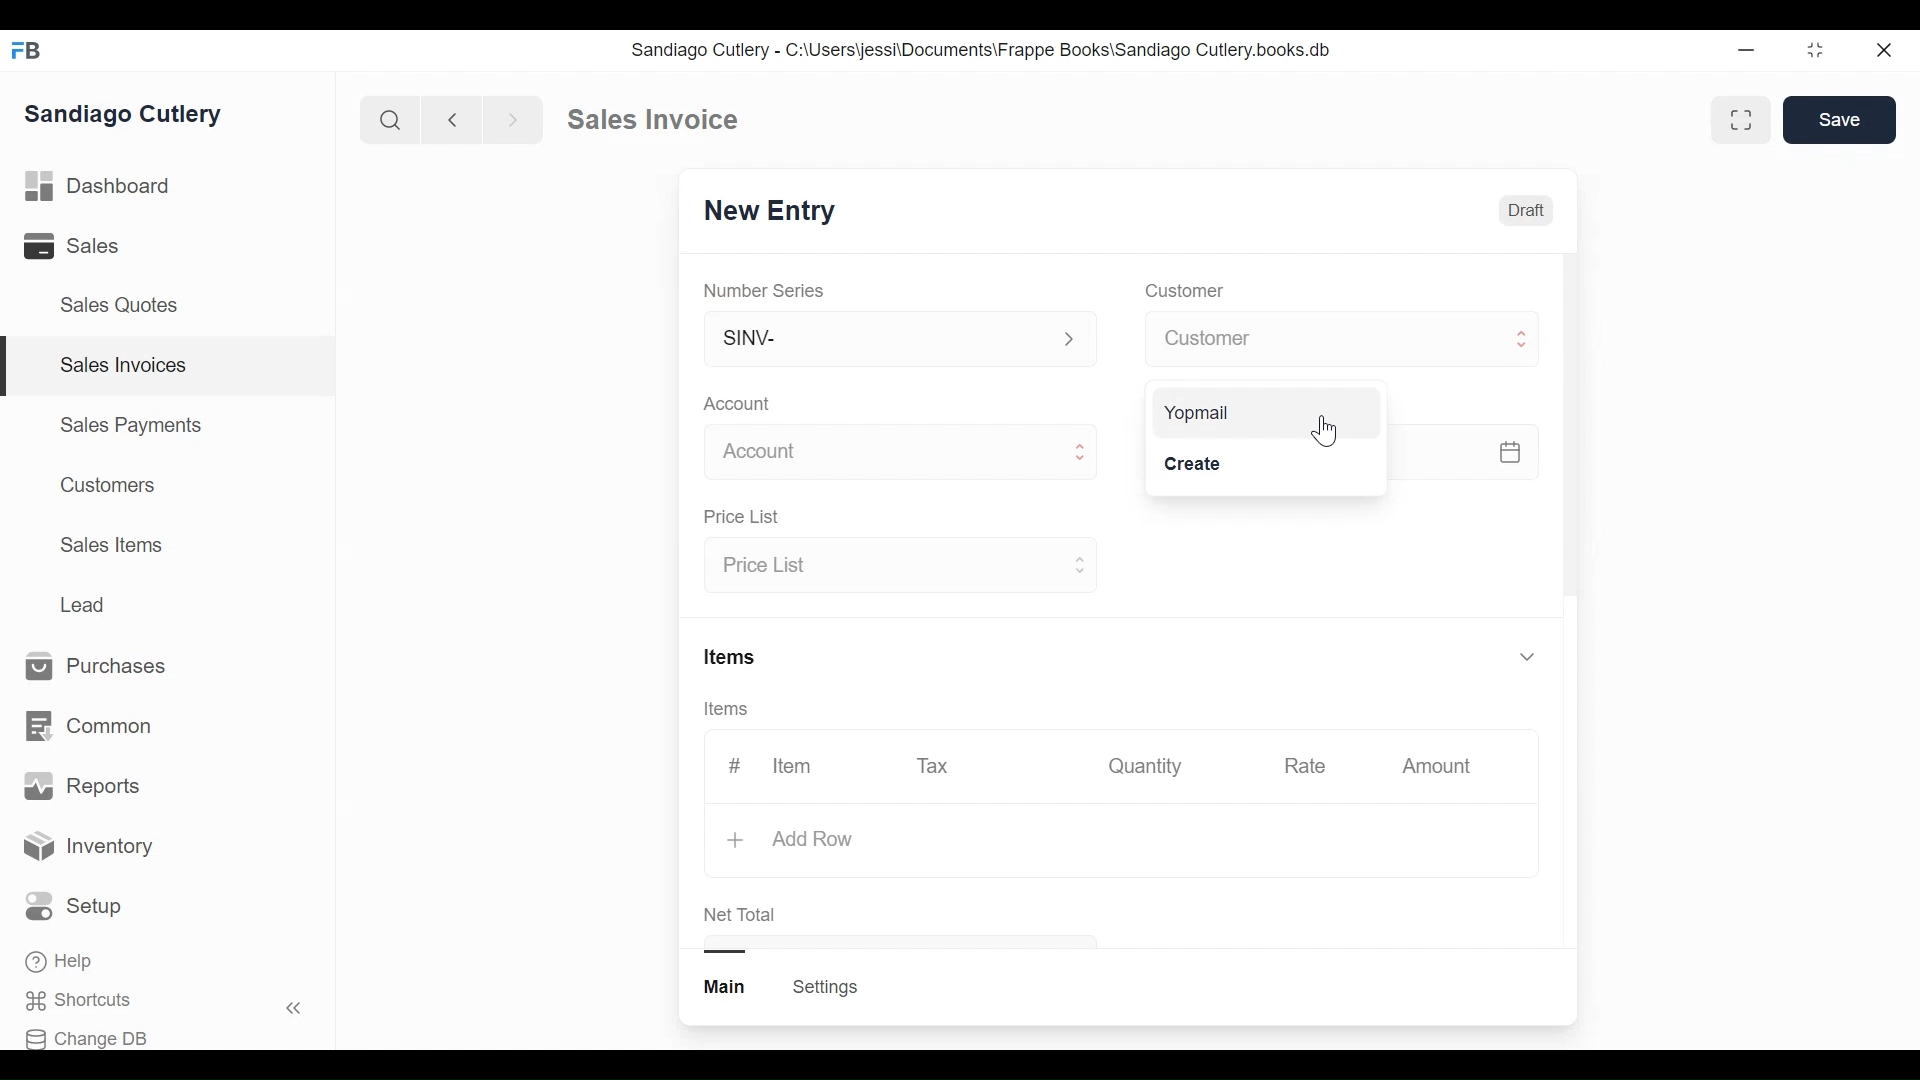 The height and width of the screenshot is (1080, 1920). What do you see at coordinates (1147, 766) in the screenshot?
I see `Quantity` at bounding box center [1147, 766].